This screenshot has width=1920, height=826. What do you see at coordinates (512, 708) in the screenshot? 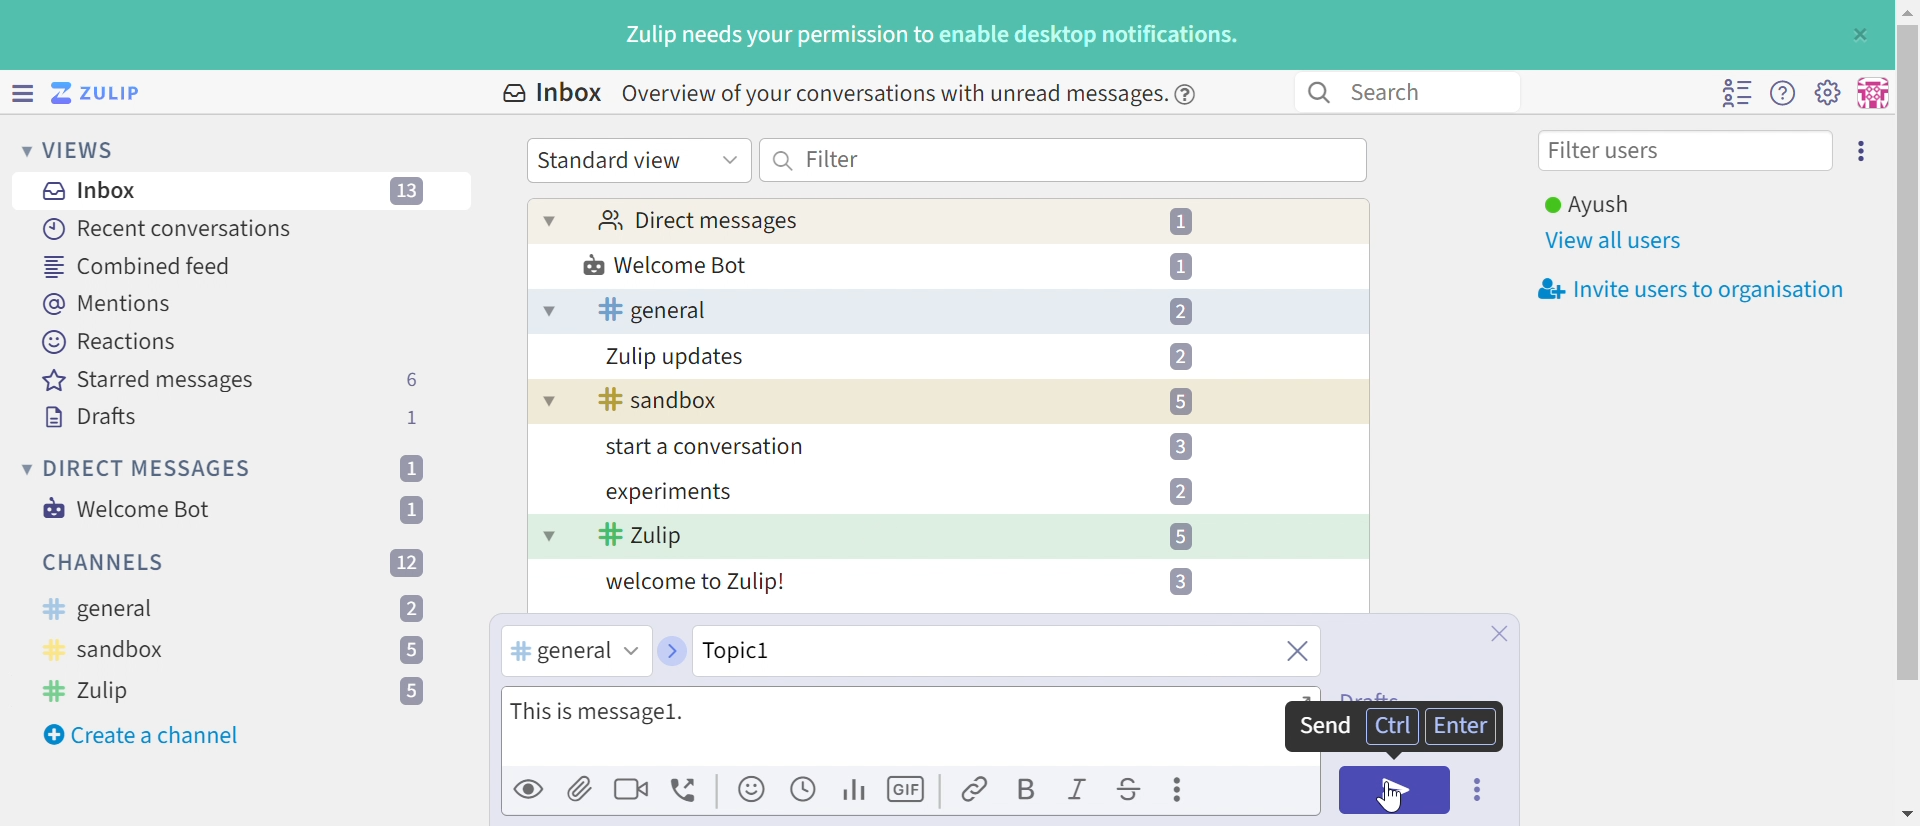
I see `Typing cursor` at bounding box center [512, 708].